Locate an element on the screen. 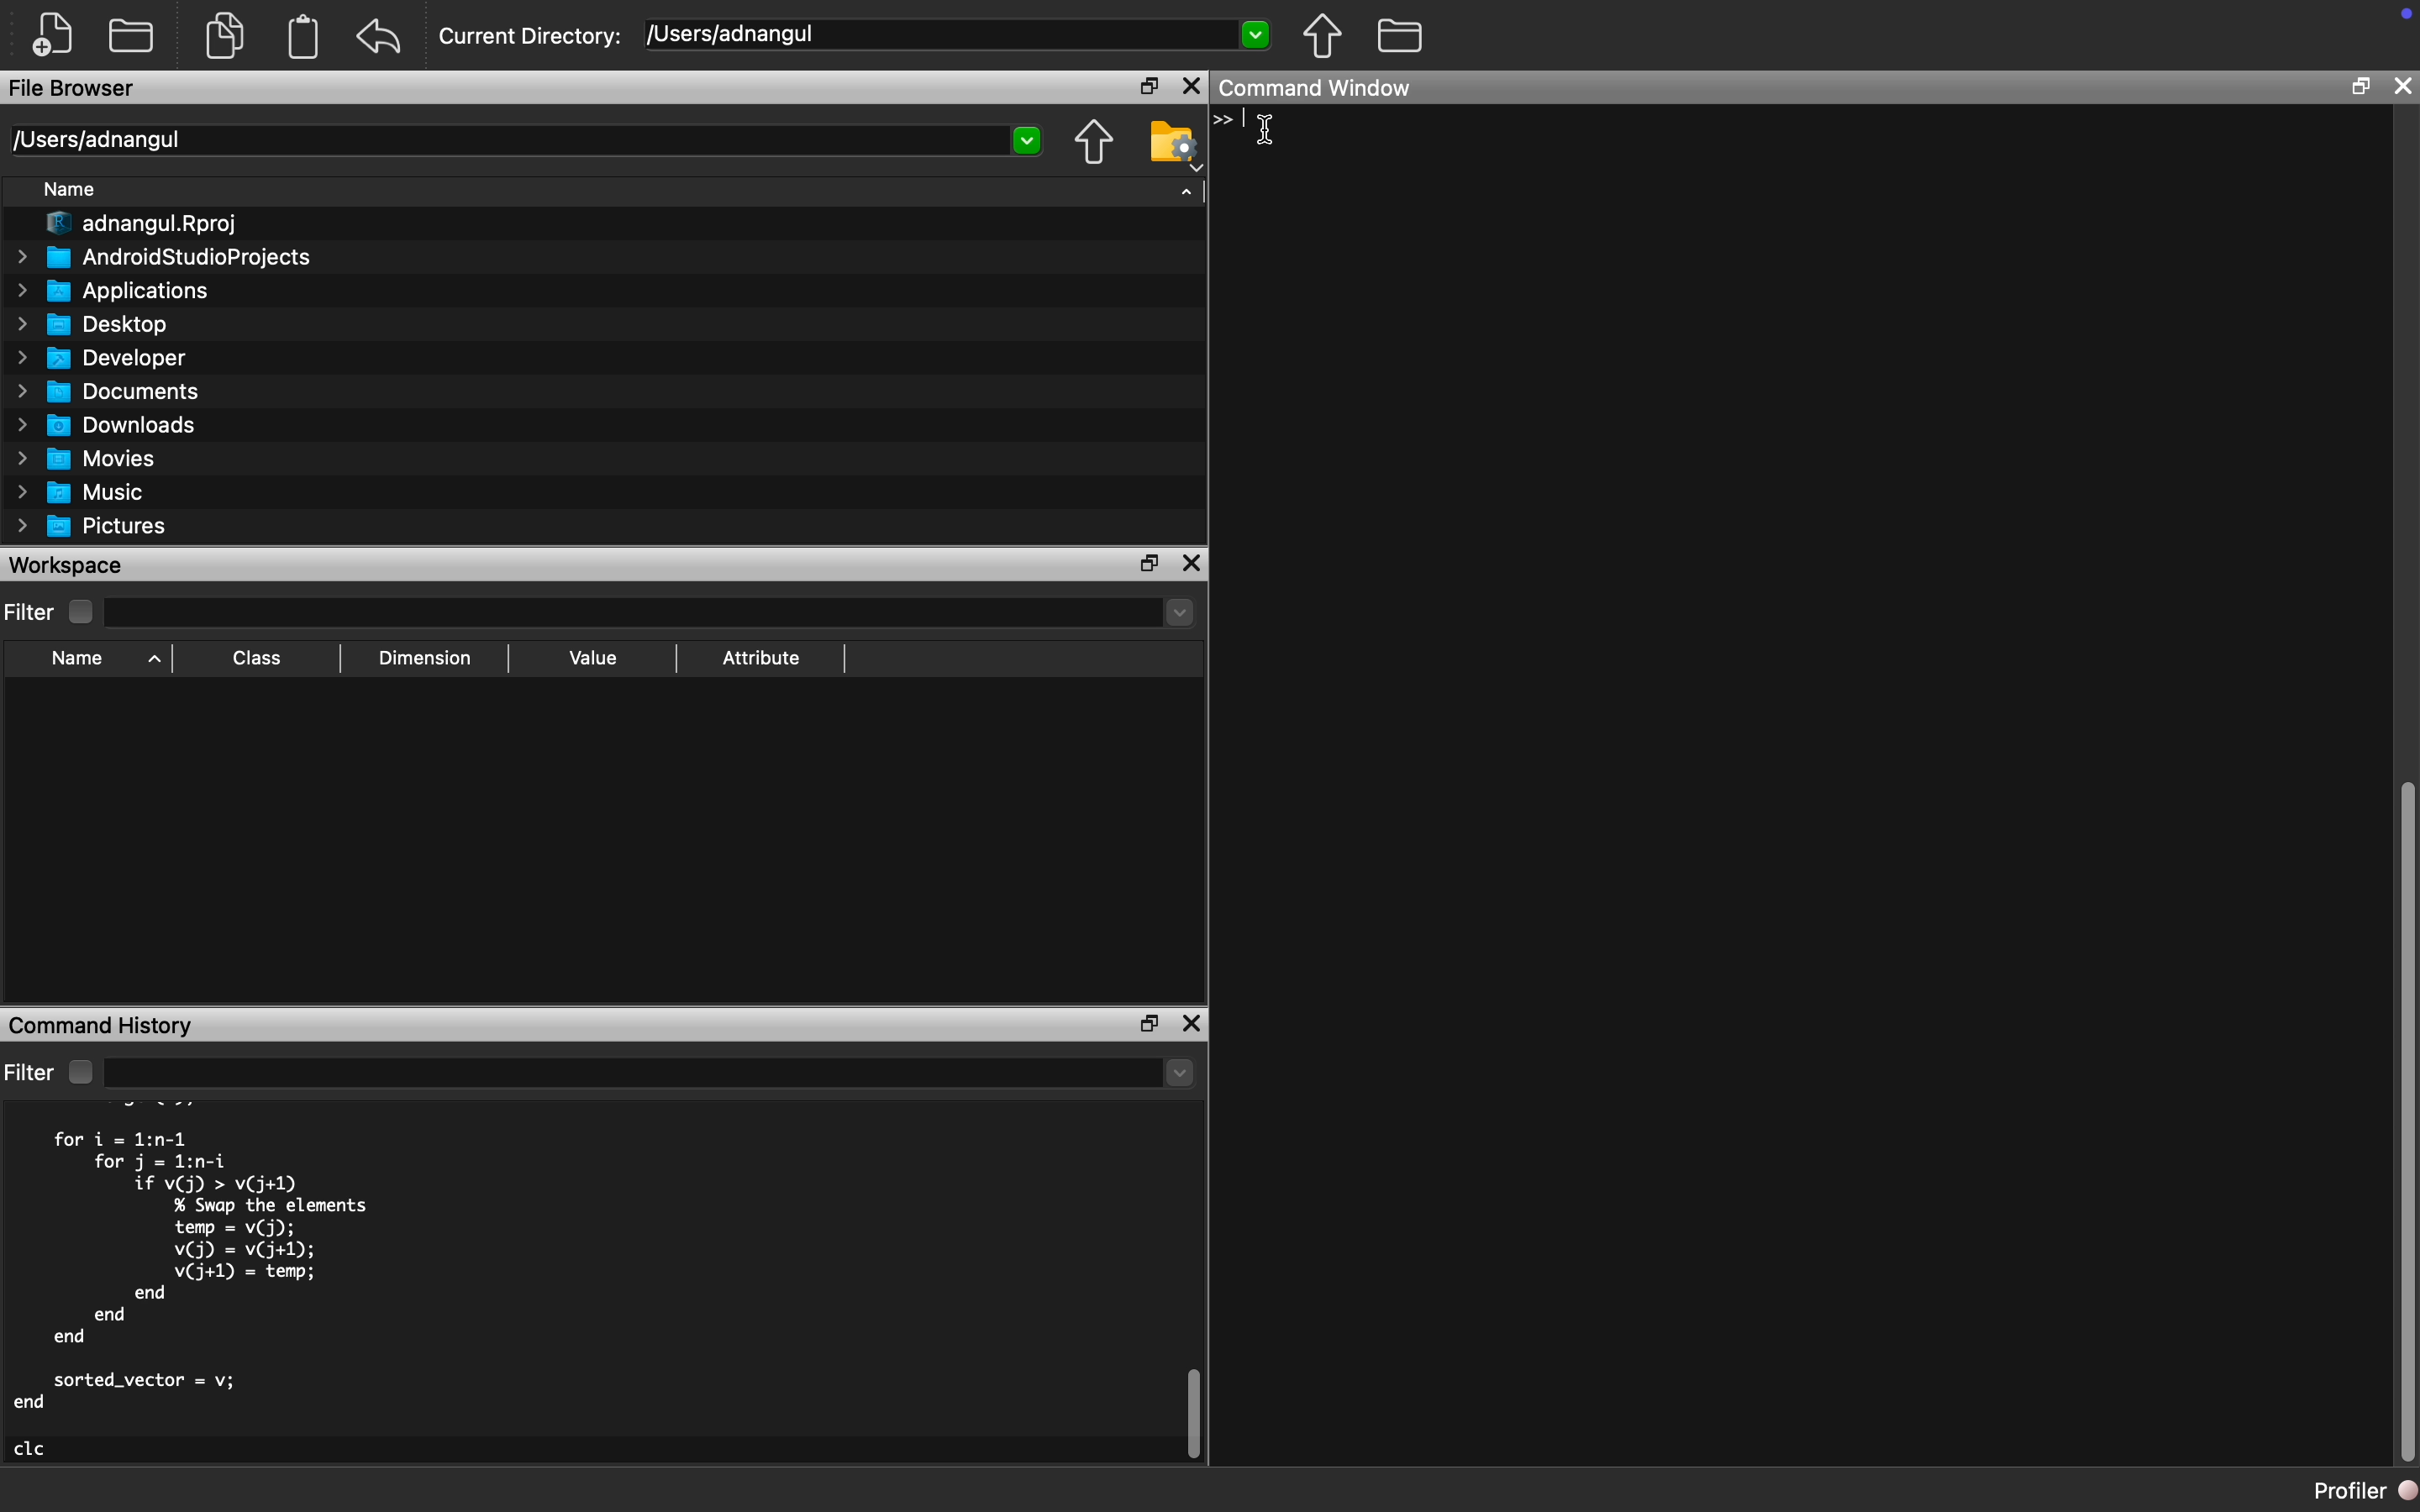  Typing Indicator is located at coordinates (1237, 120).